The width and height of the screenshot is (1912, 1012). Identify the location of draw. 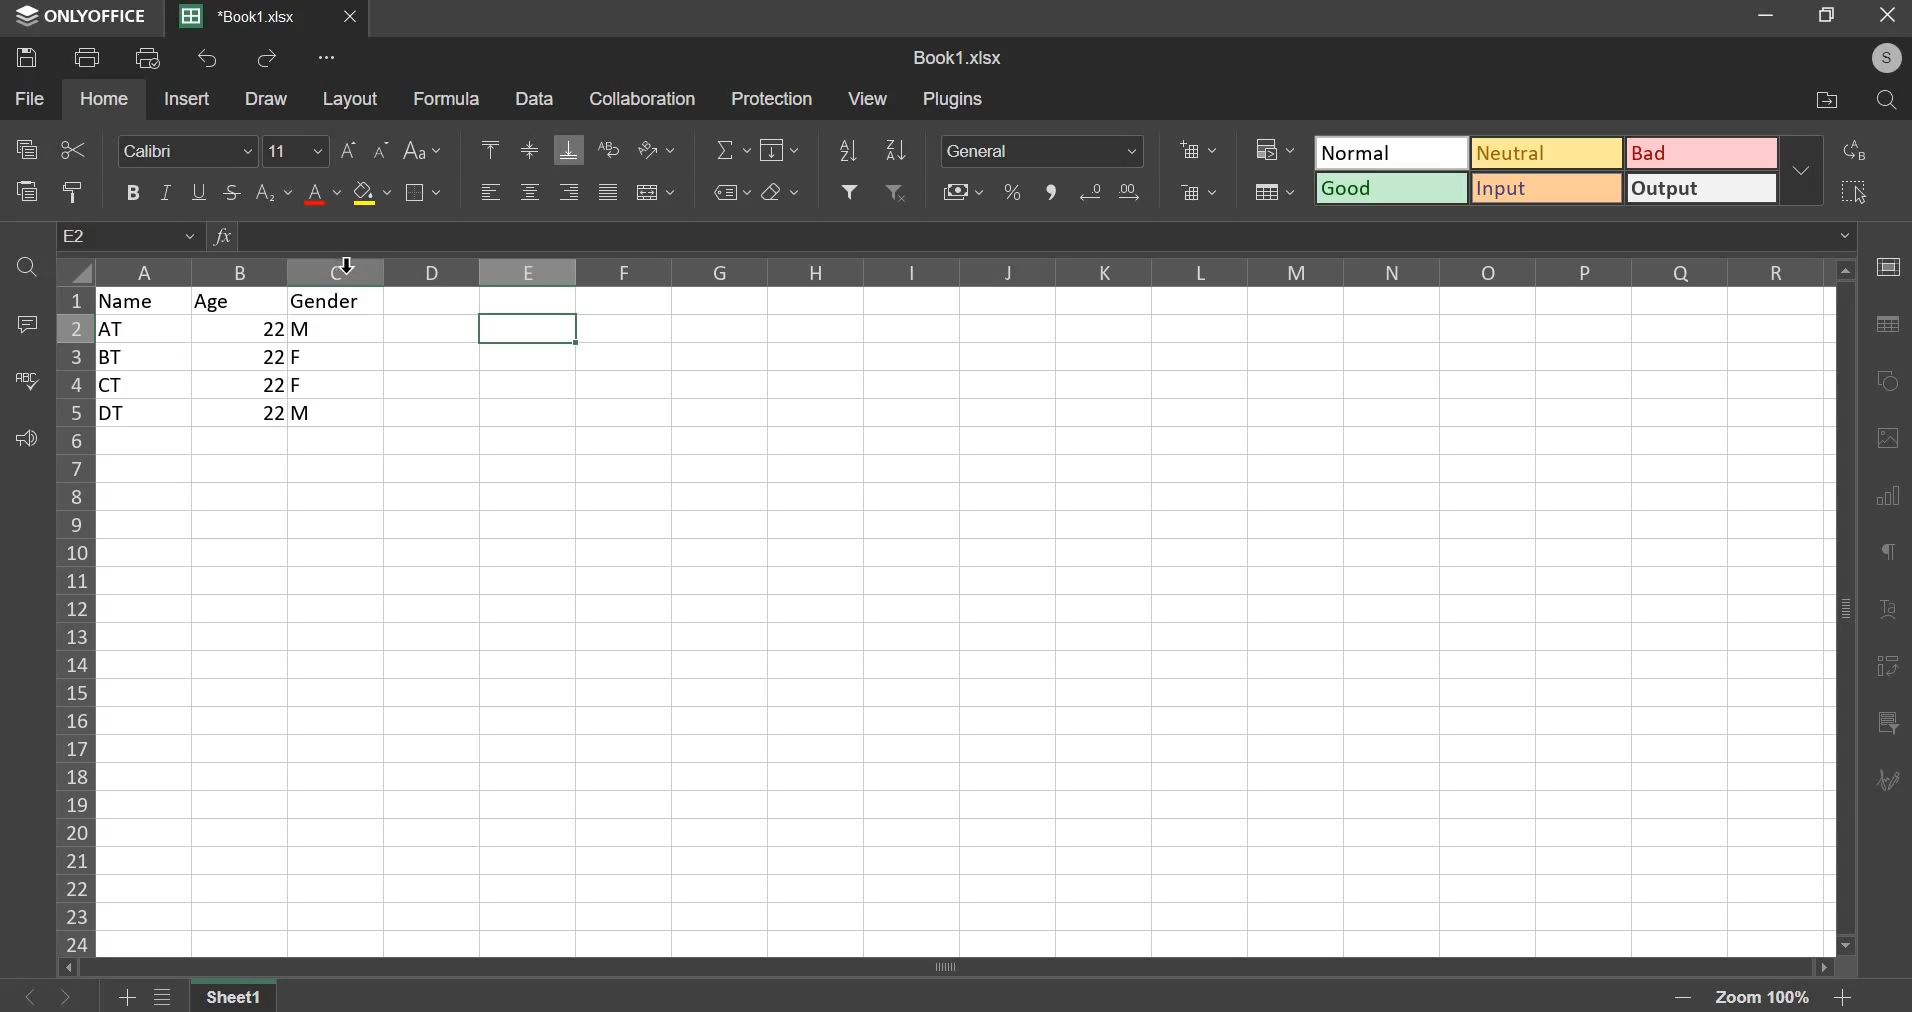
(268, 99).